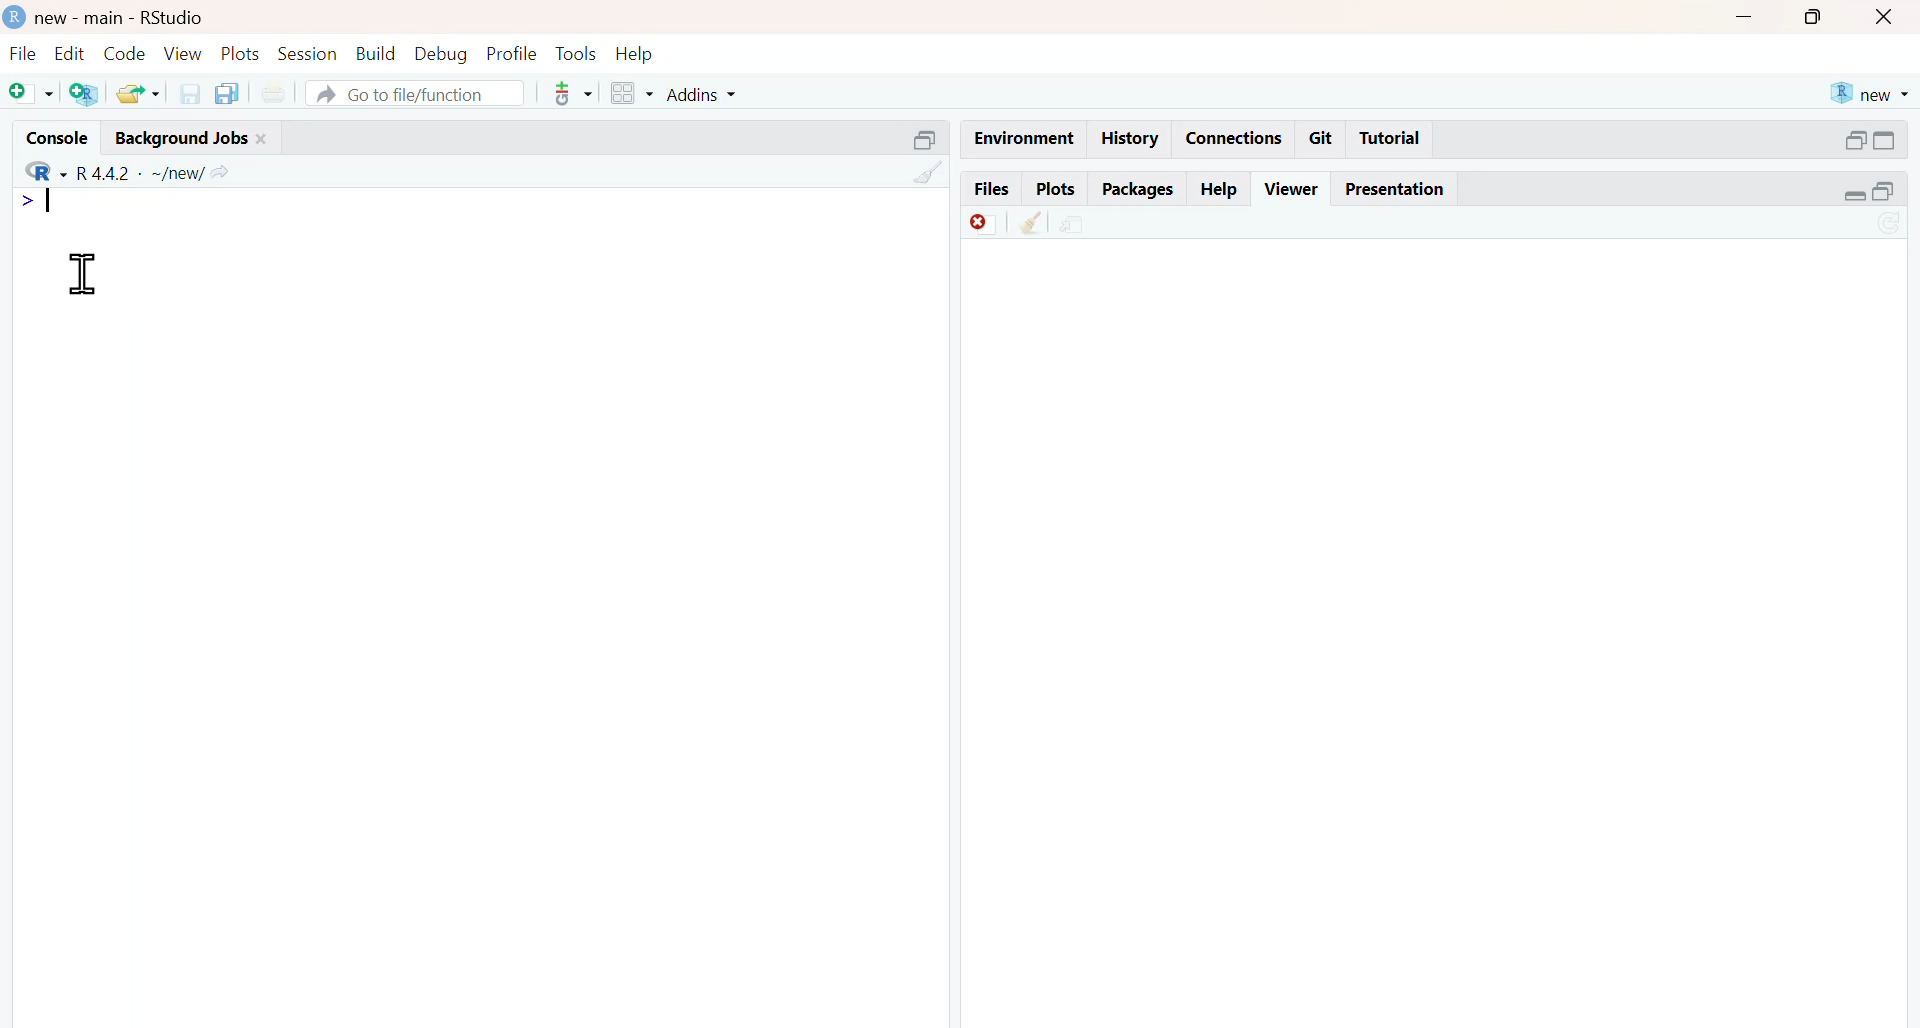 Image resolution: width=1920 pixels, height=1028 pixels. What do you see at coordinates (87, 274) in the screenshot?
I see `cursor` at bounding box center [87, 274].